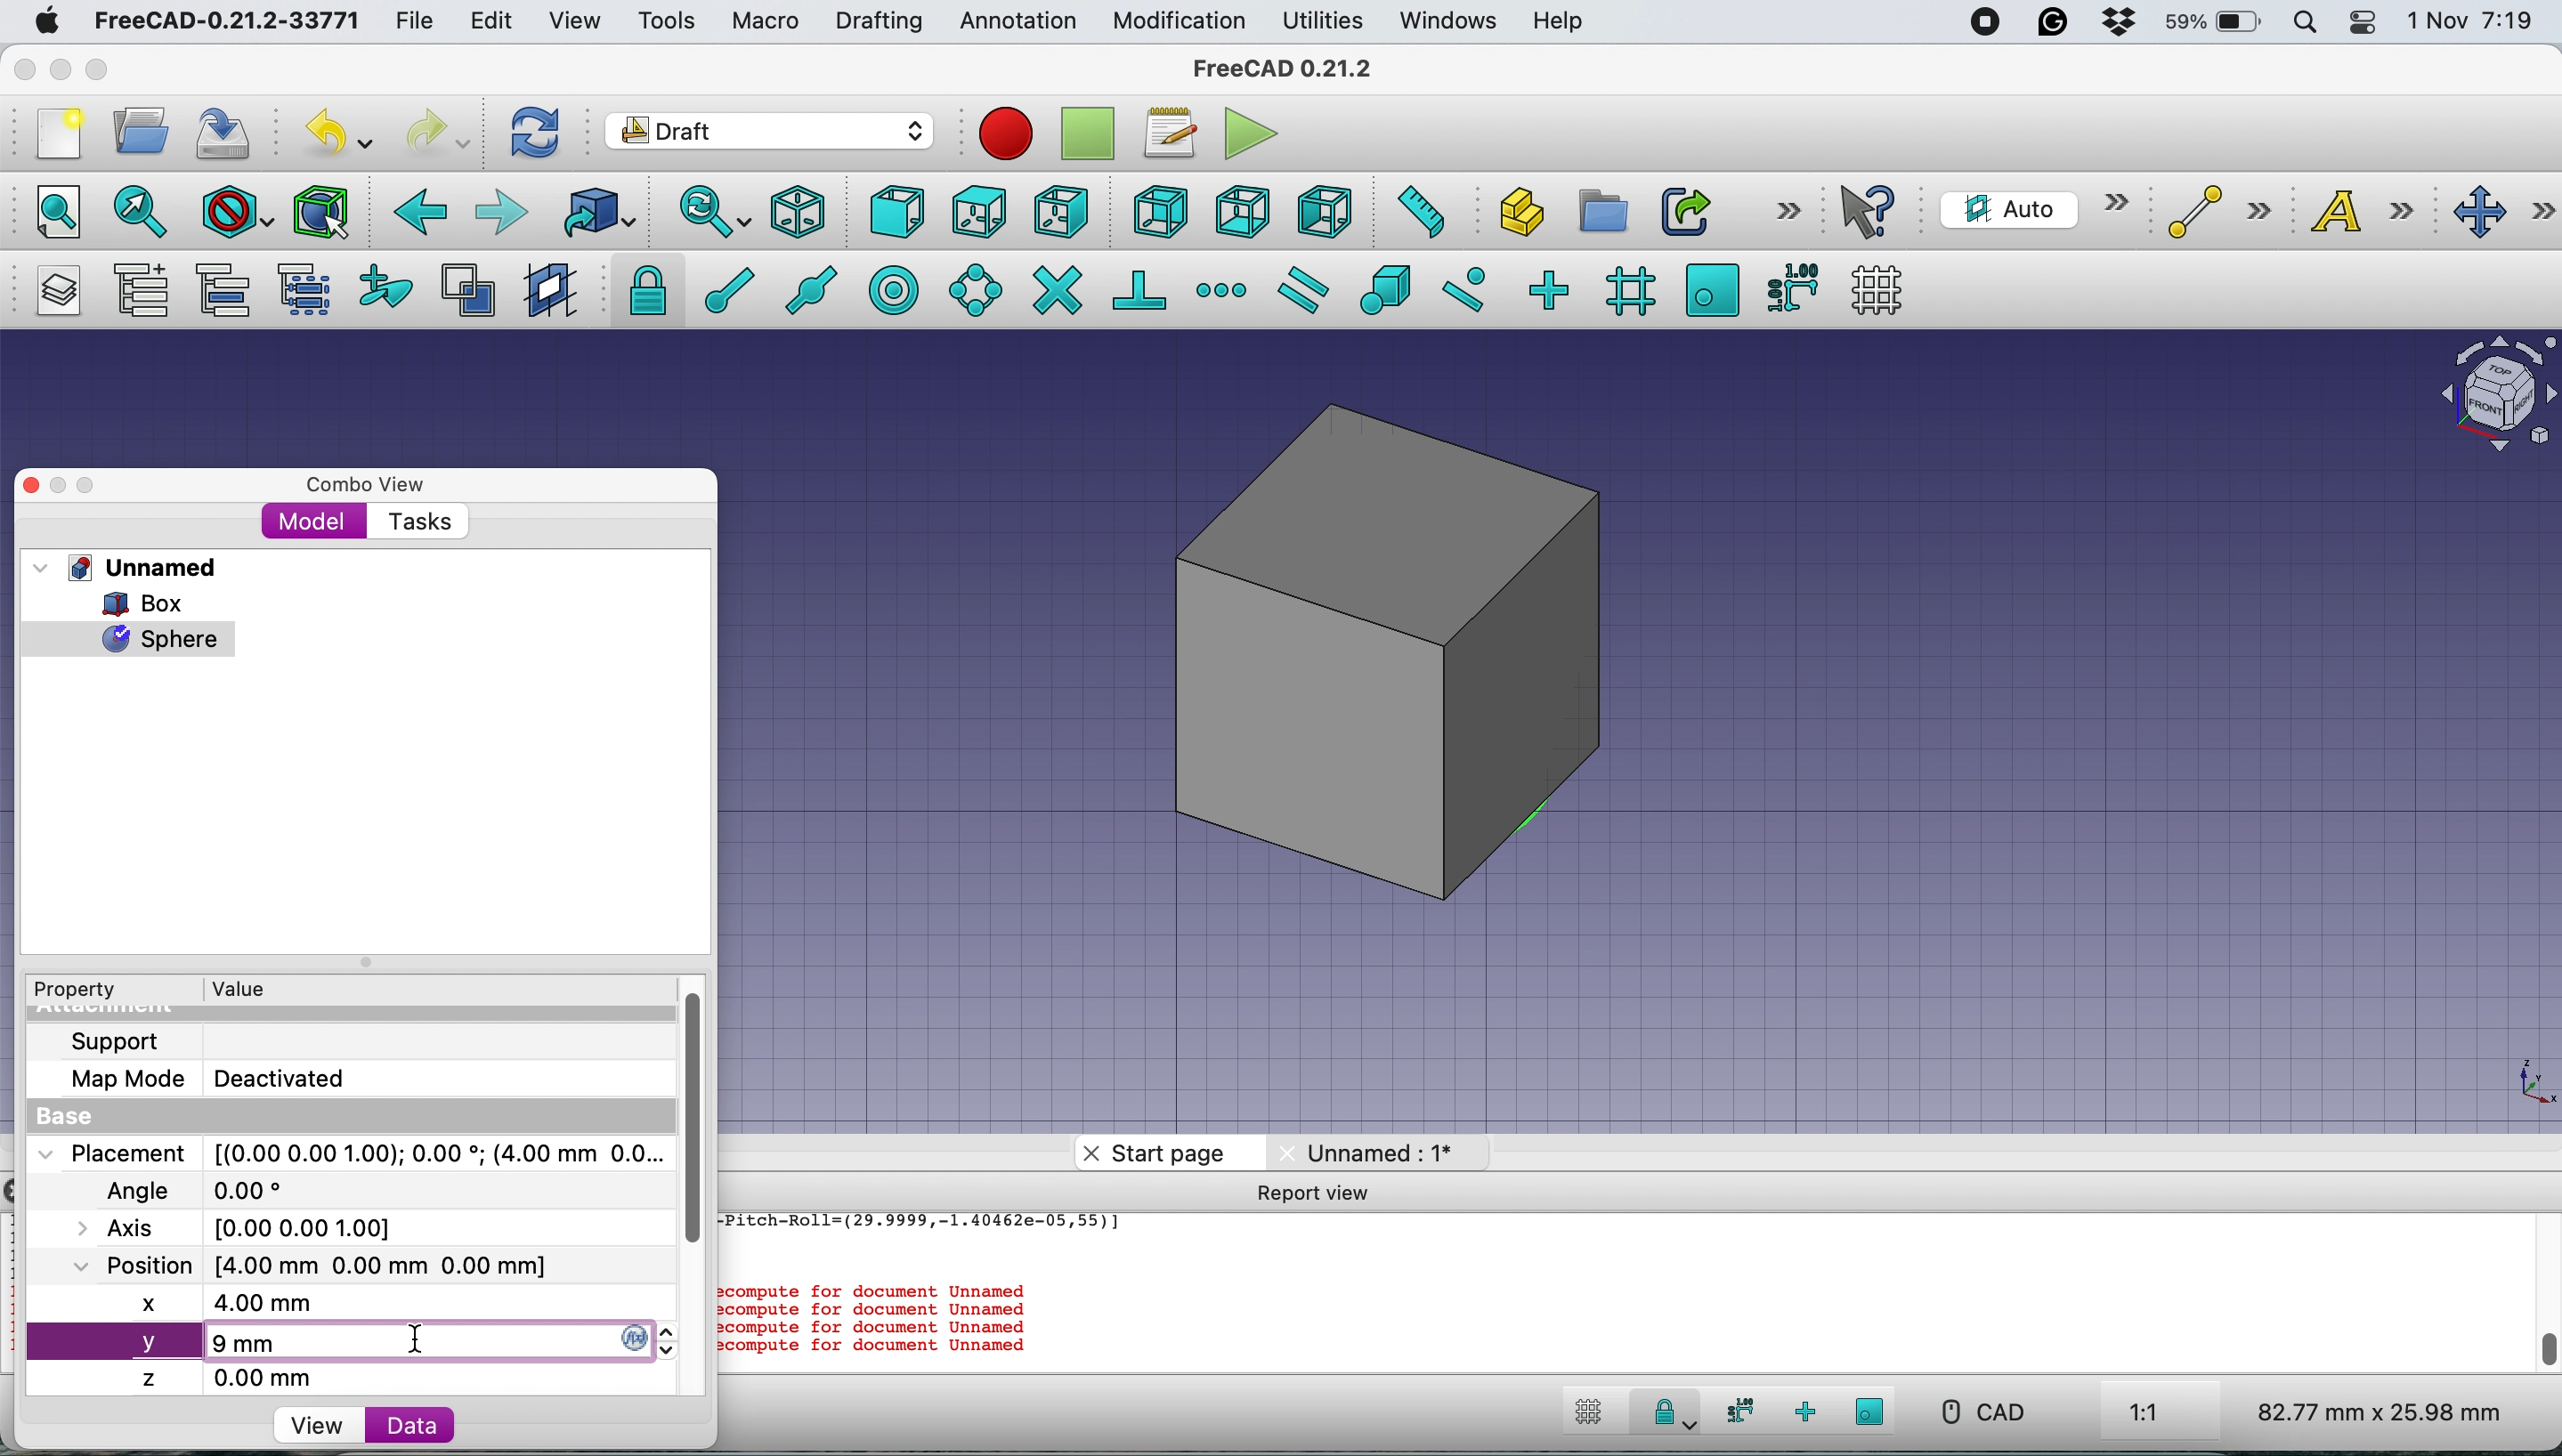 The width and height of the screenshot is (2562, 1456). I want to click on move group, so click(228, 290).